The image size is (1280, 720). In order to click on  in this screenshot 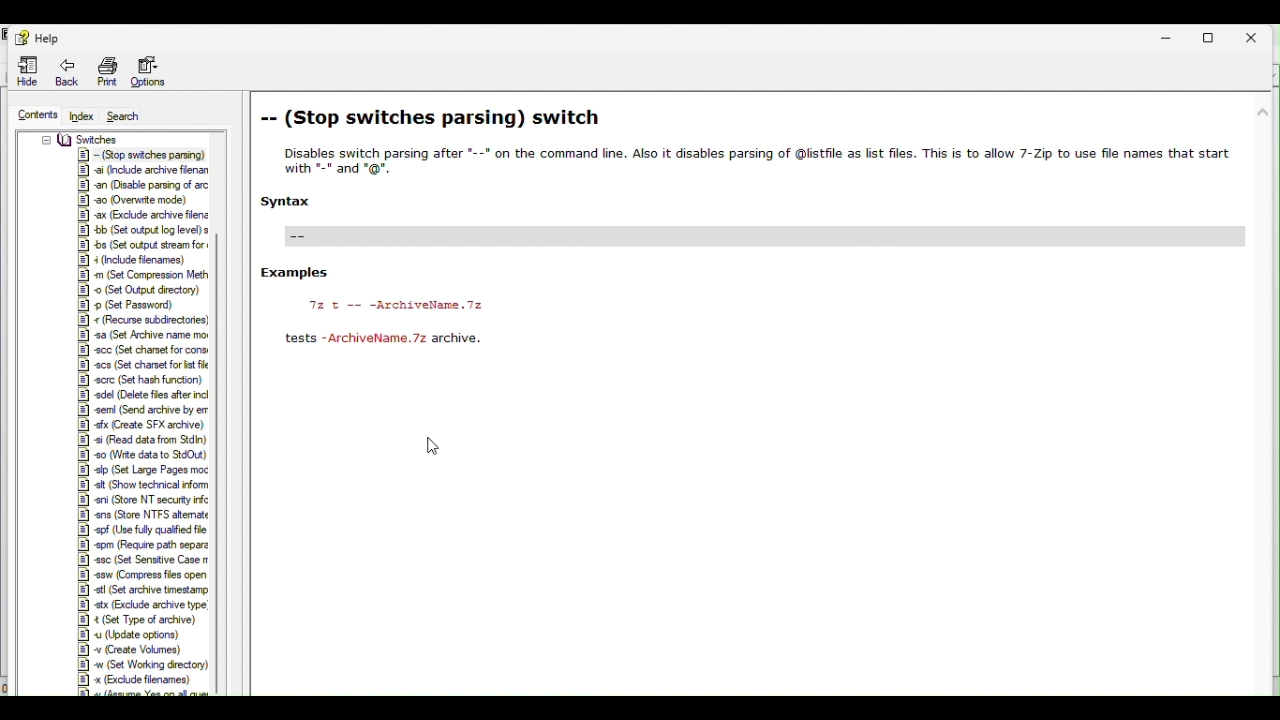, I will do `click(141, 454)`.